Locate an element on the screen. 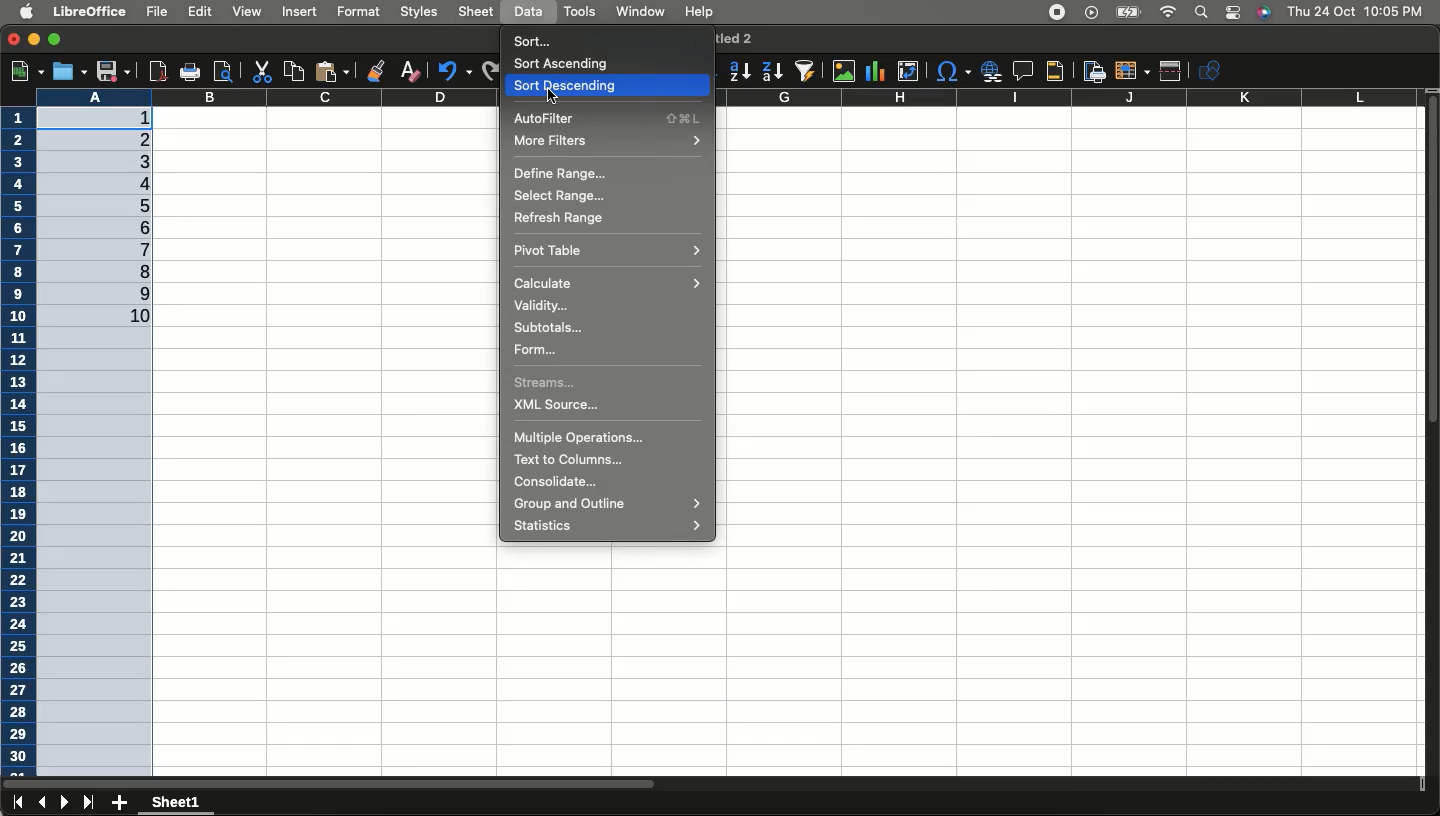 This screenshot has height=816, width=1440. Streams... is located at coordinates (546, 383).